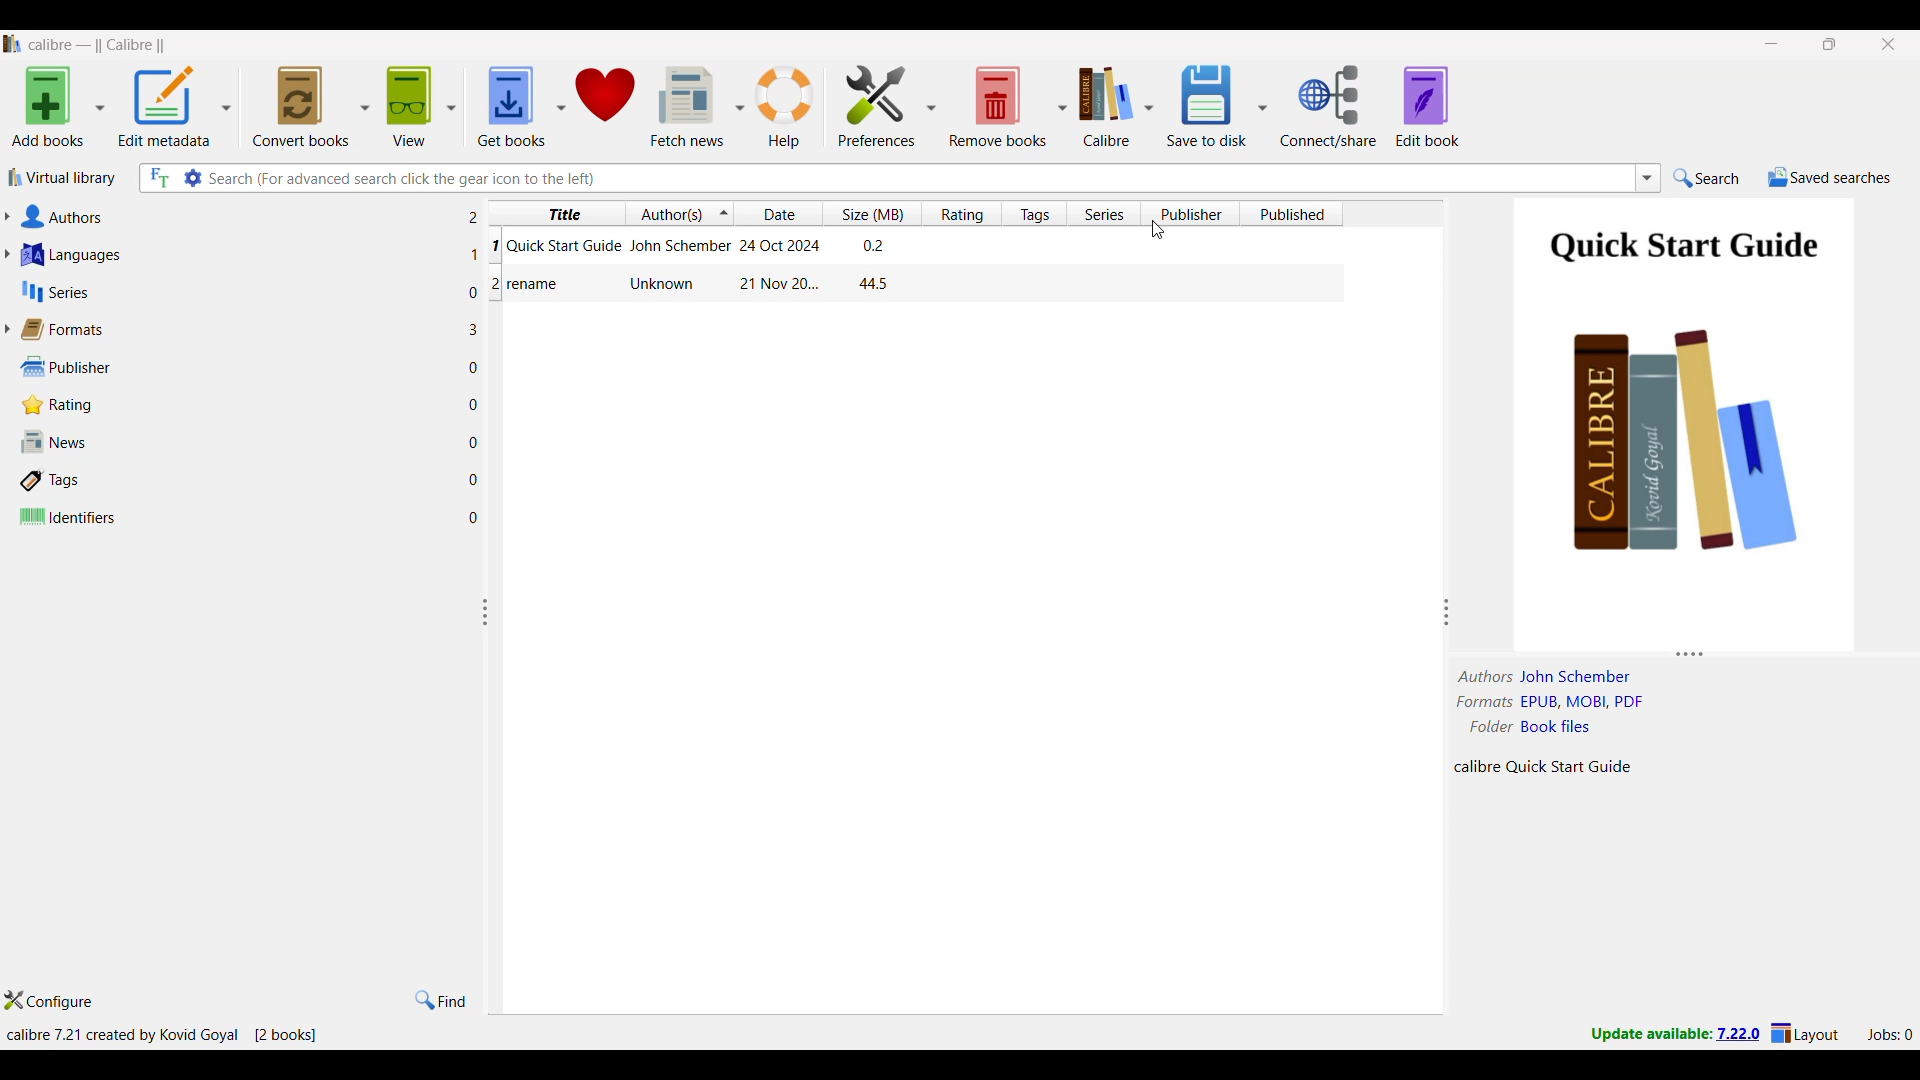 This screenshot has height=1080, width=1920. I want to click on Current jobs, so click(1889, 1035).